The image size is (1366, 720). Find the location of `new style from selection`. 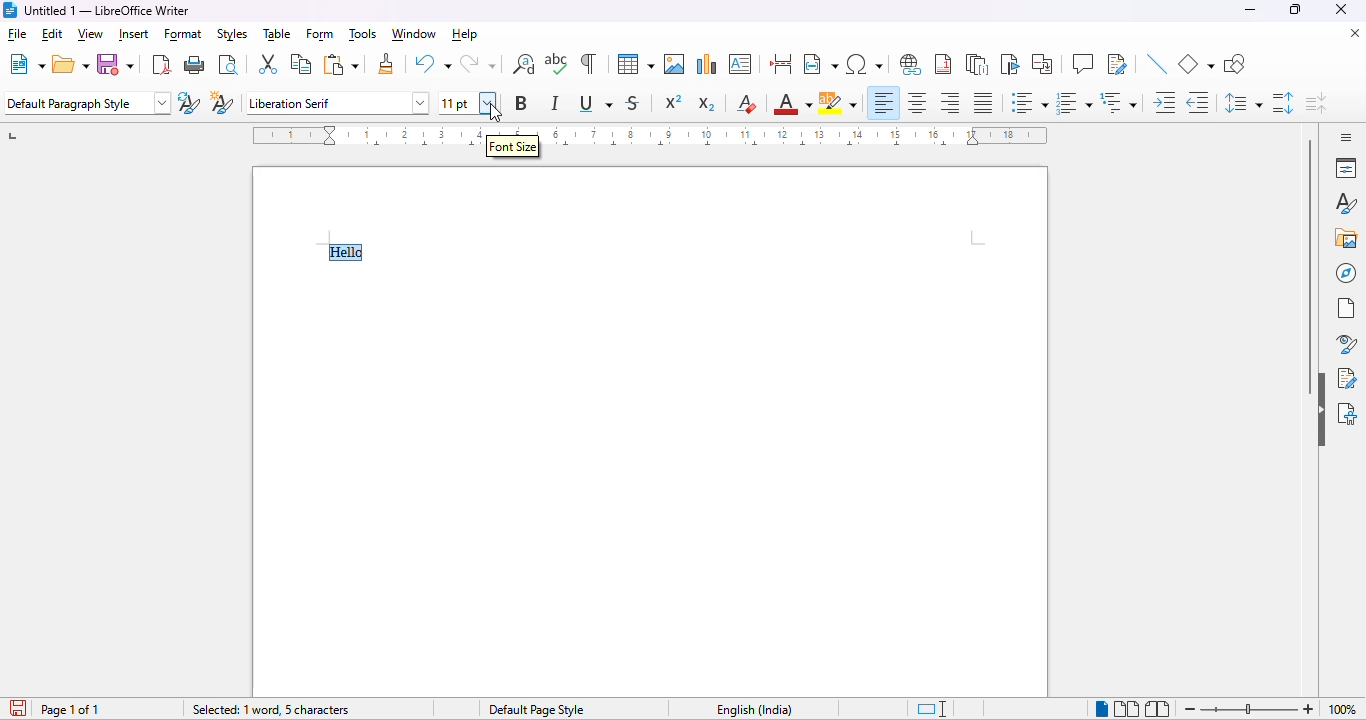

new style from selection is located at coordinates (223, 102).